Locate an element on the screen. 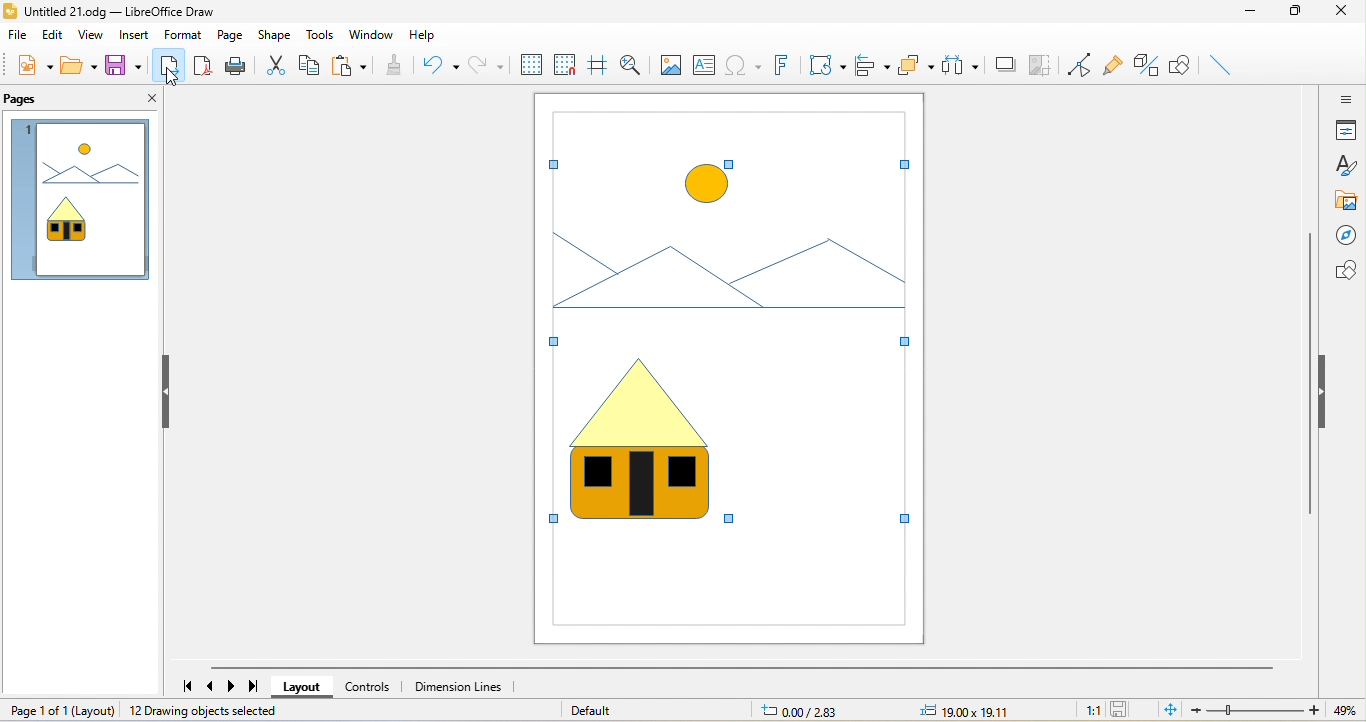 This screenshot has height=722, width=1366. view is located at coordinates (95, 35).